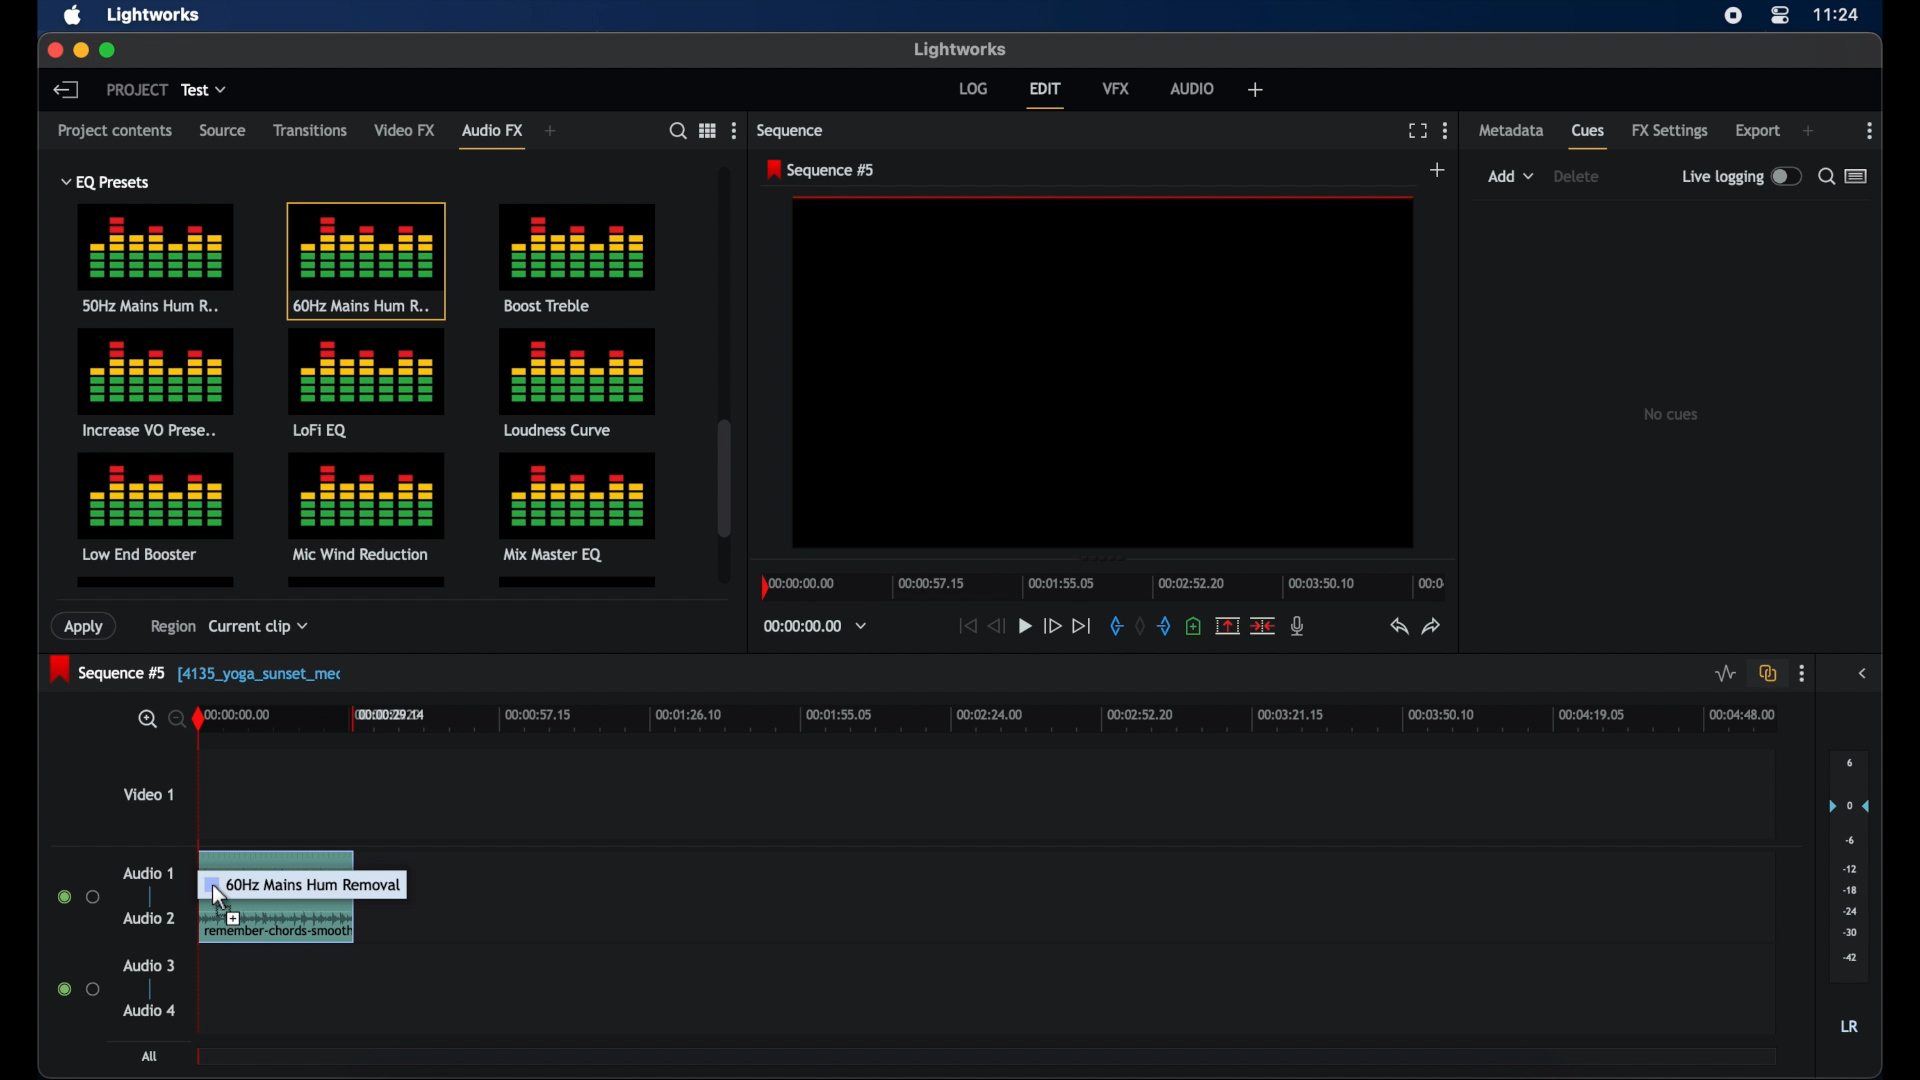 This screenshot has height=1080, width=1920. I want to click on screen recorder icon, so click(1733, 16).